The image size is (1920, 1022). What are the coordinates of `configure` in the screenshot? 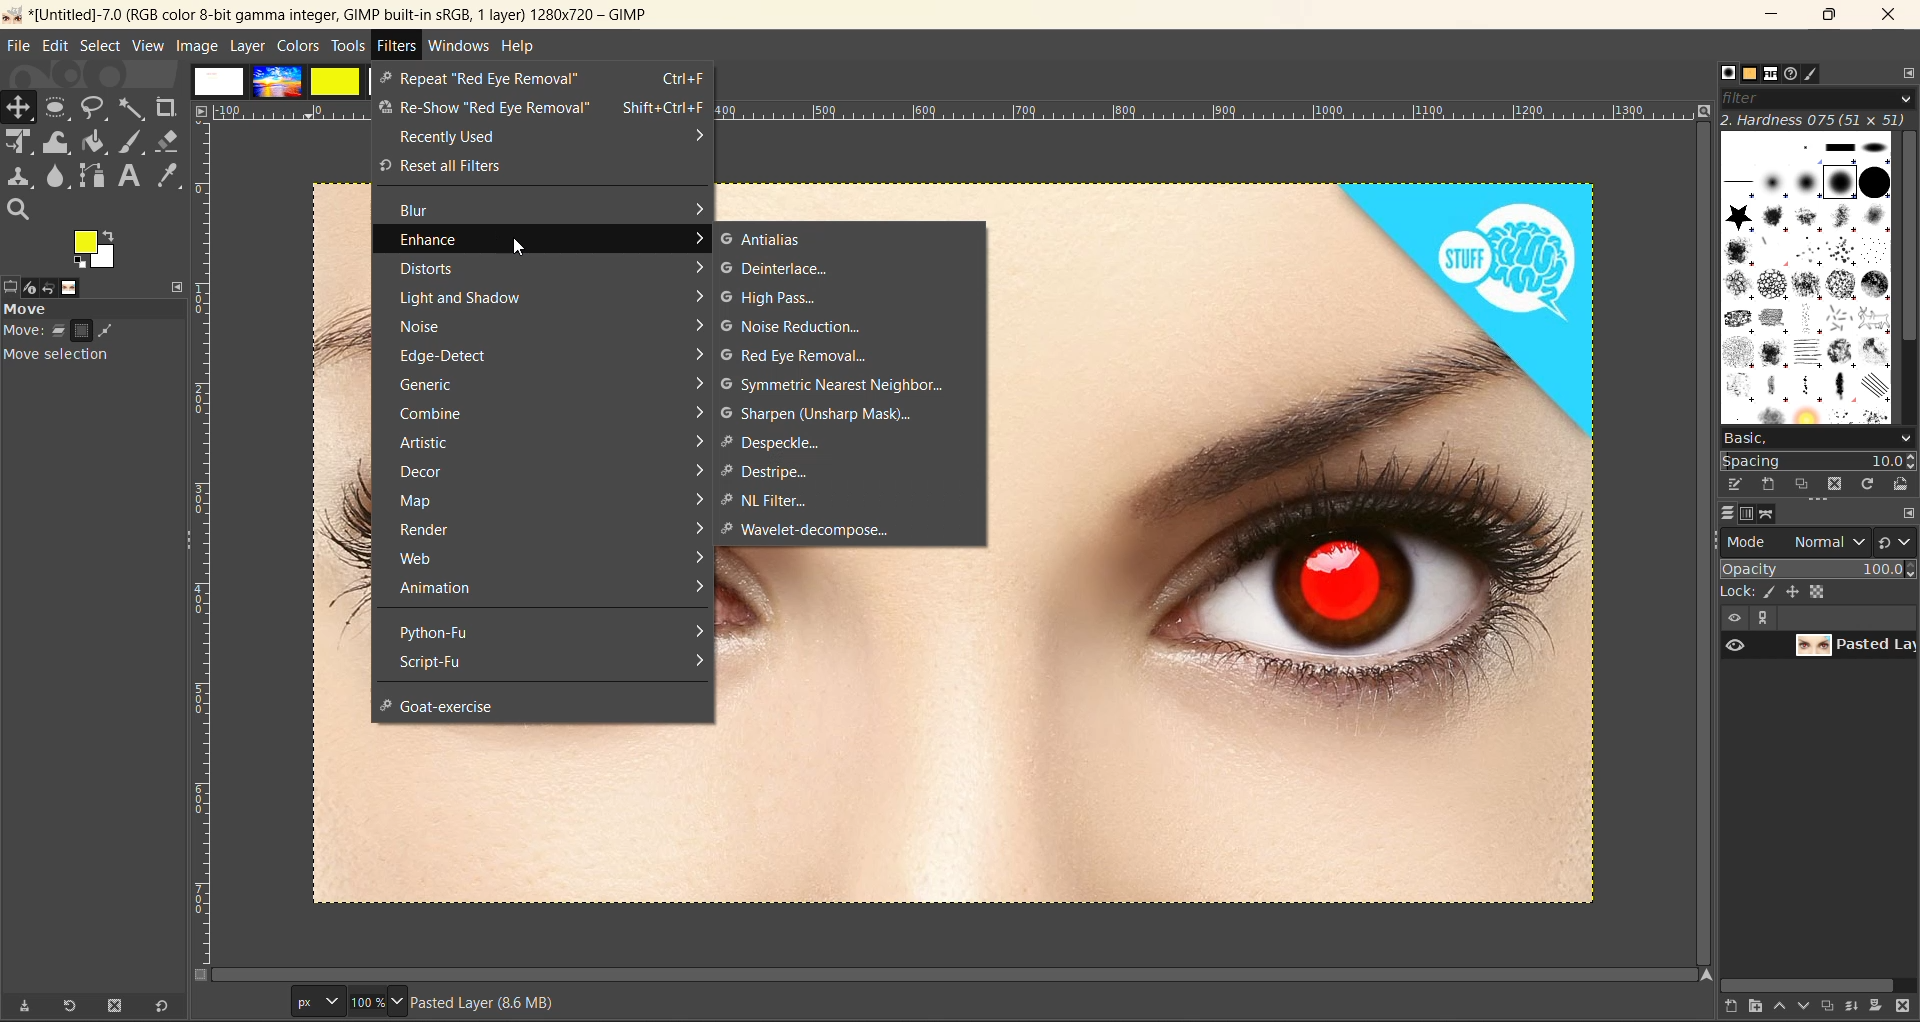 It's located at (177, 287).